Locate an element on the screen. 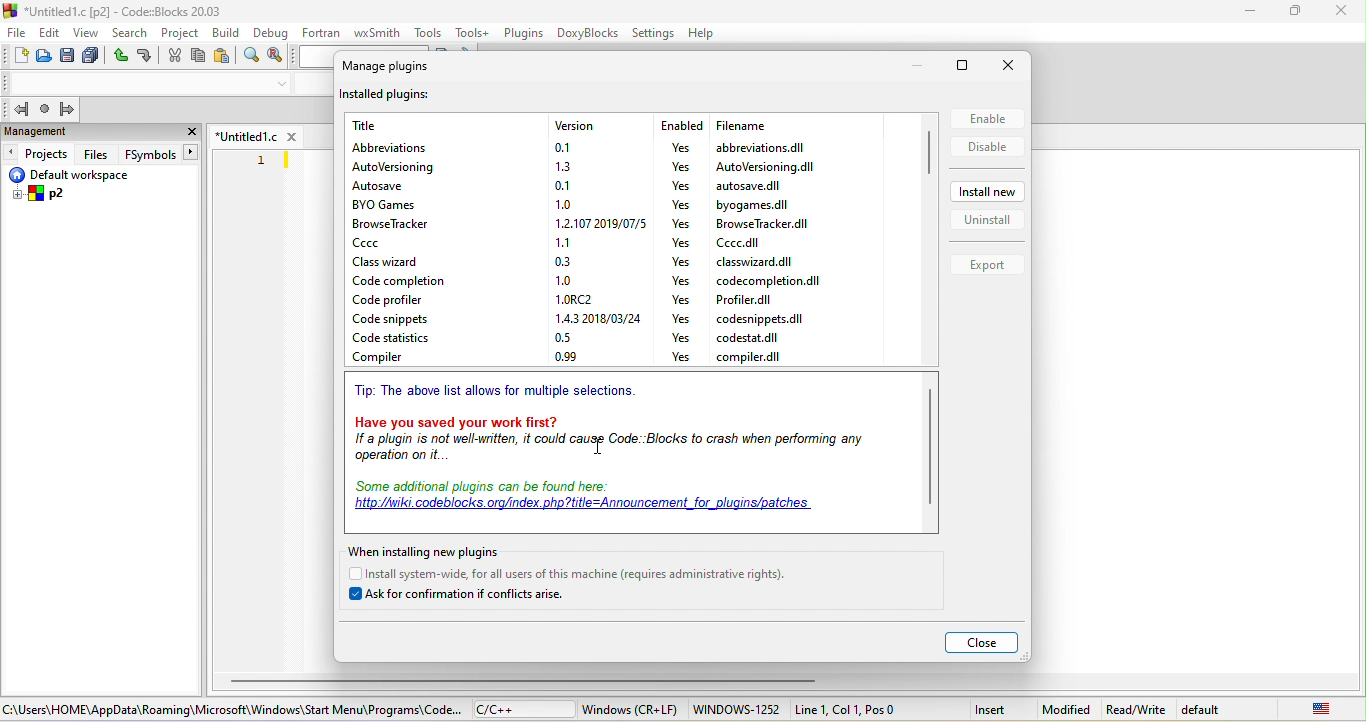  tools++ is located at coordinates (472, 34).